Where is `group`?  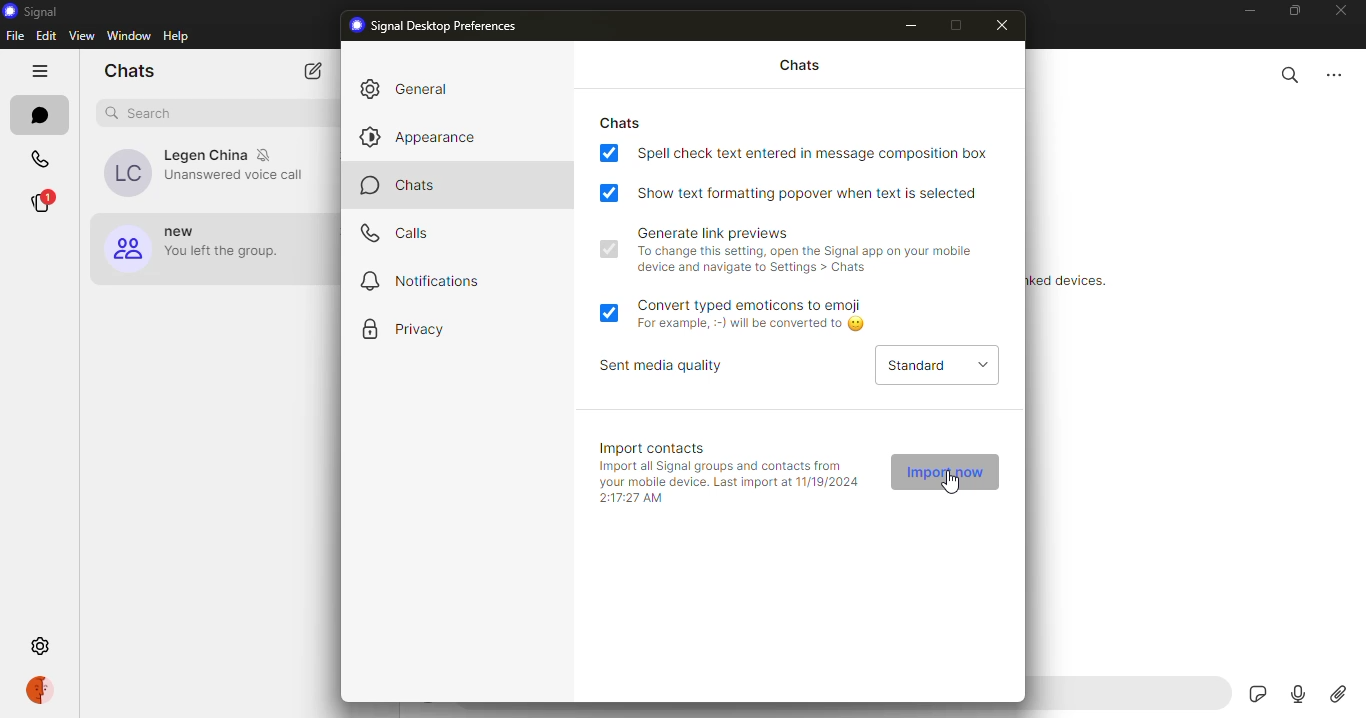 group is located at coordinates (203, 251).